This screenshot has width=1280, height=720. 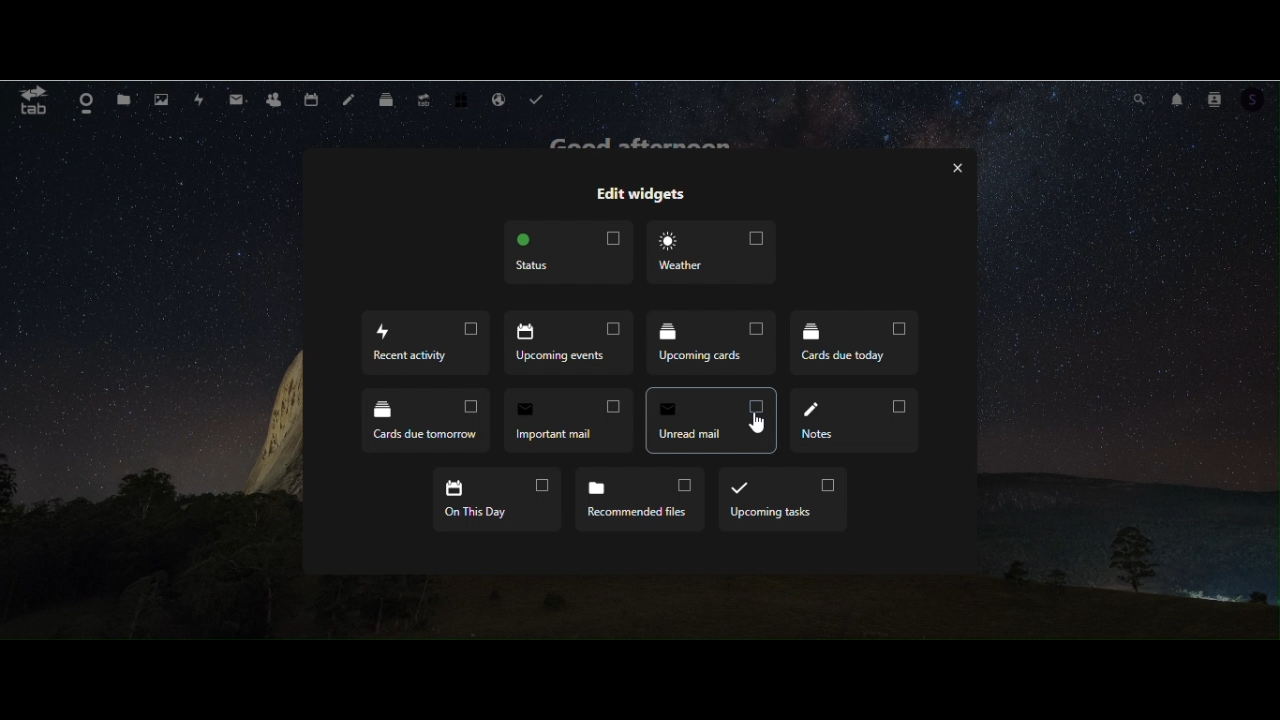 What do you see at coordinates (348, 98) in the screenshot?
I see `notes` at bounding box center [348, 98].